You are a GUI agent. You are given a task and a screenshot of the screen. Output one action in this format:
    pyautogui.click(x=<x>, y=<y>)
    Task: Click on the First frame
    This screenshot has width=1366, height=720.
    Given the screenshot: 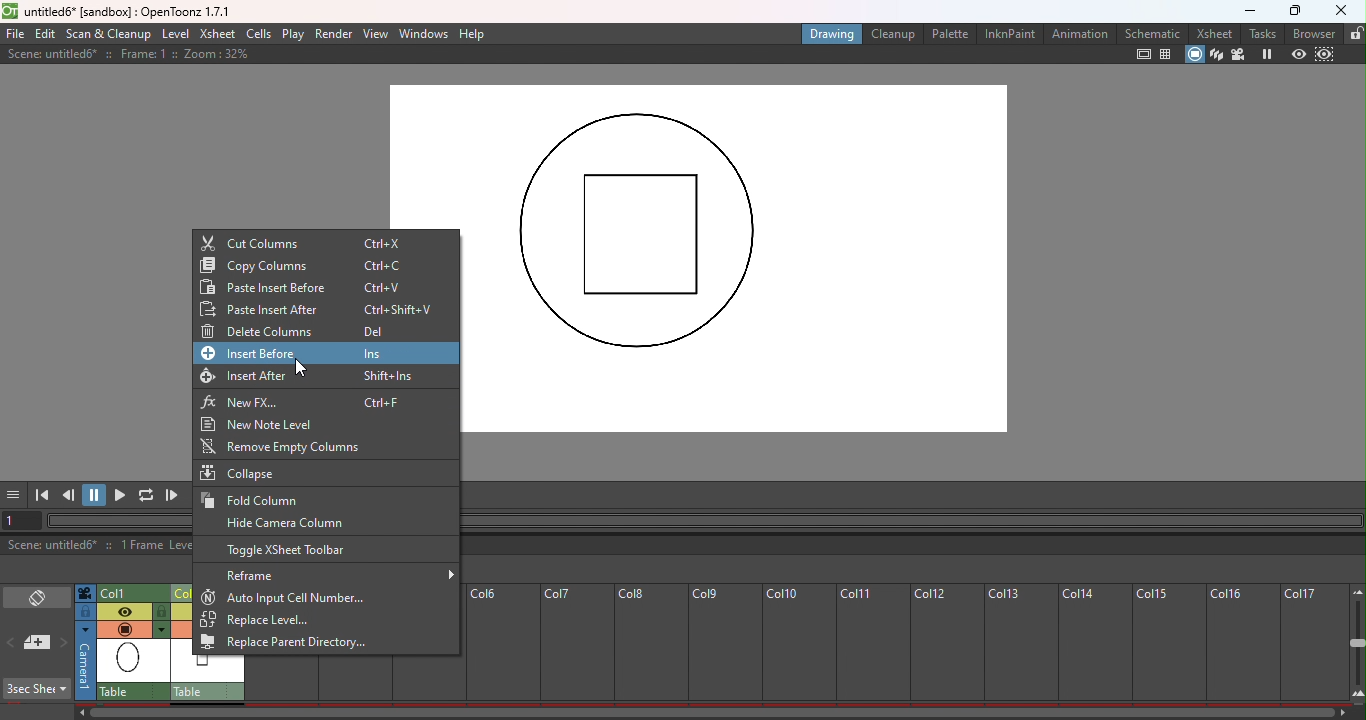 What is the action you would take?
    pyautogui.click(x=42, y=495)
    